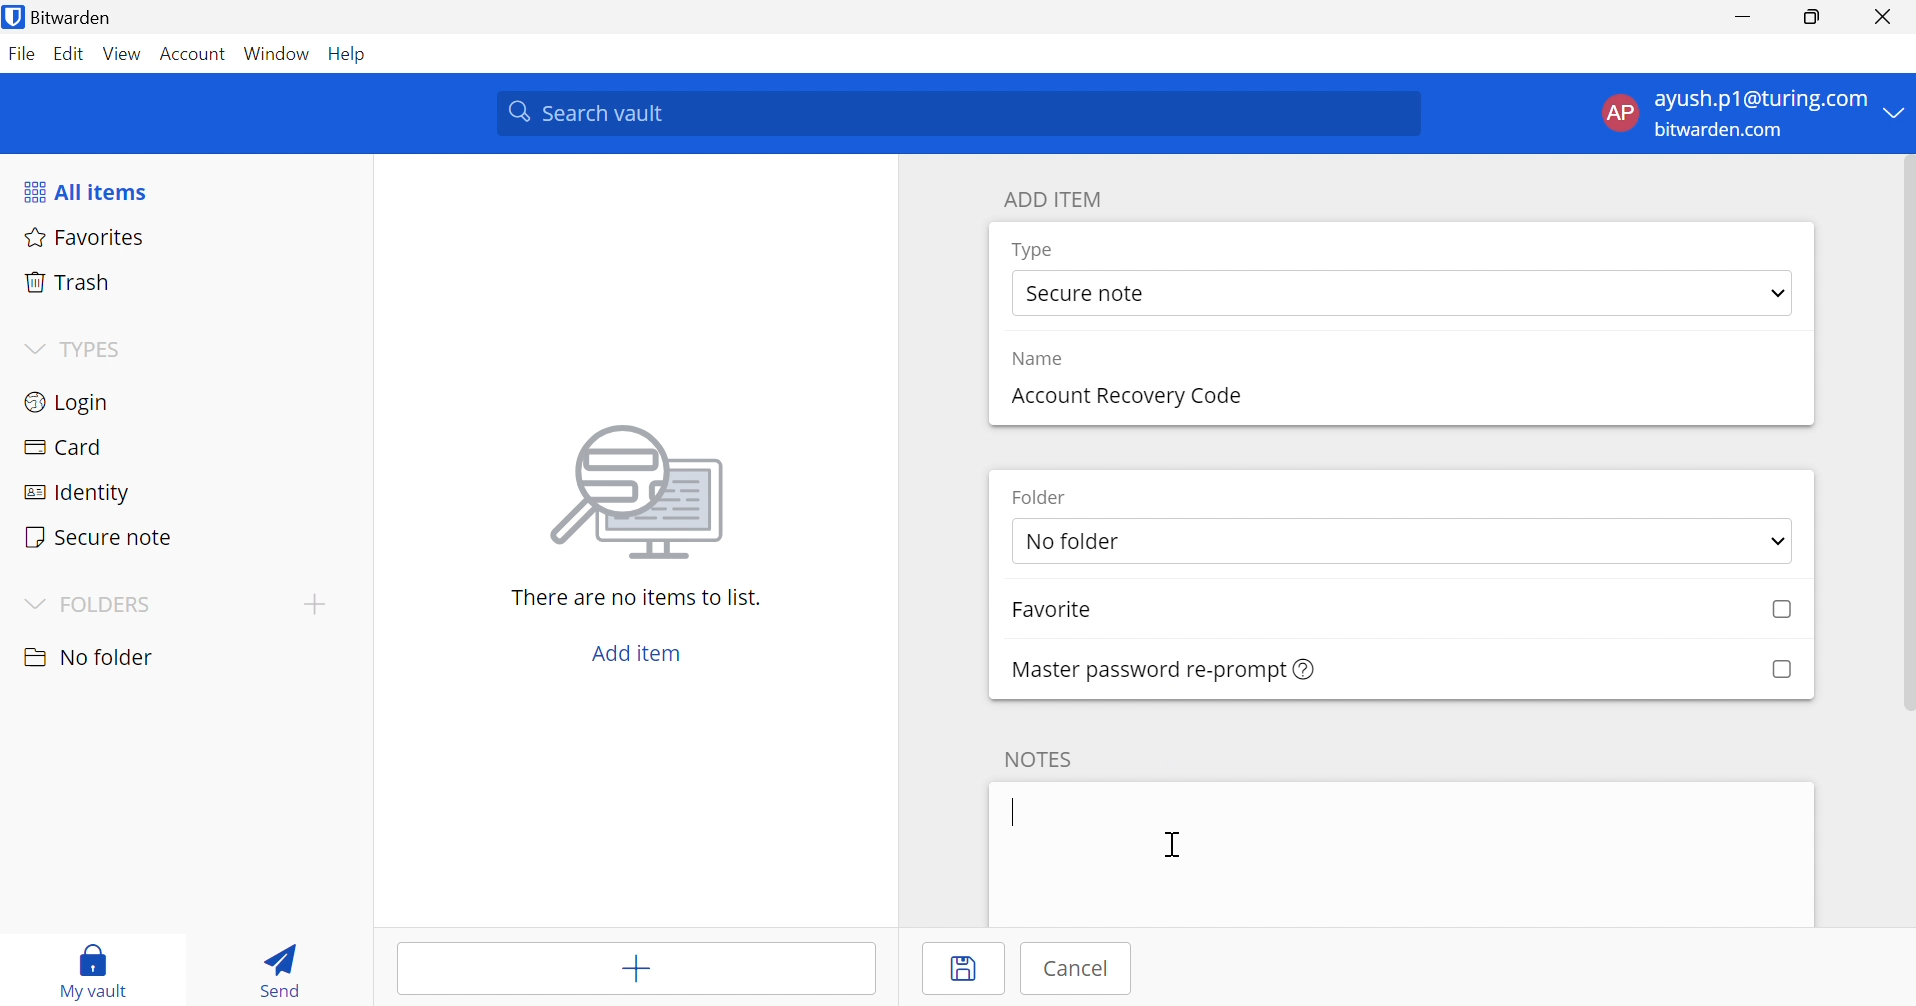 This screenshot has height=1006, width=1916. Describe the element at coordinates (317, 604) in the screenshot. I see `Create folder` at that location.